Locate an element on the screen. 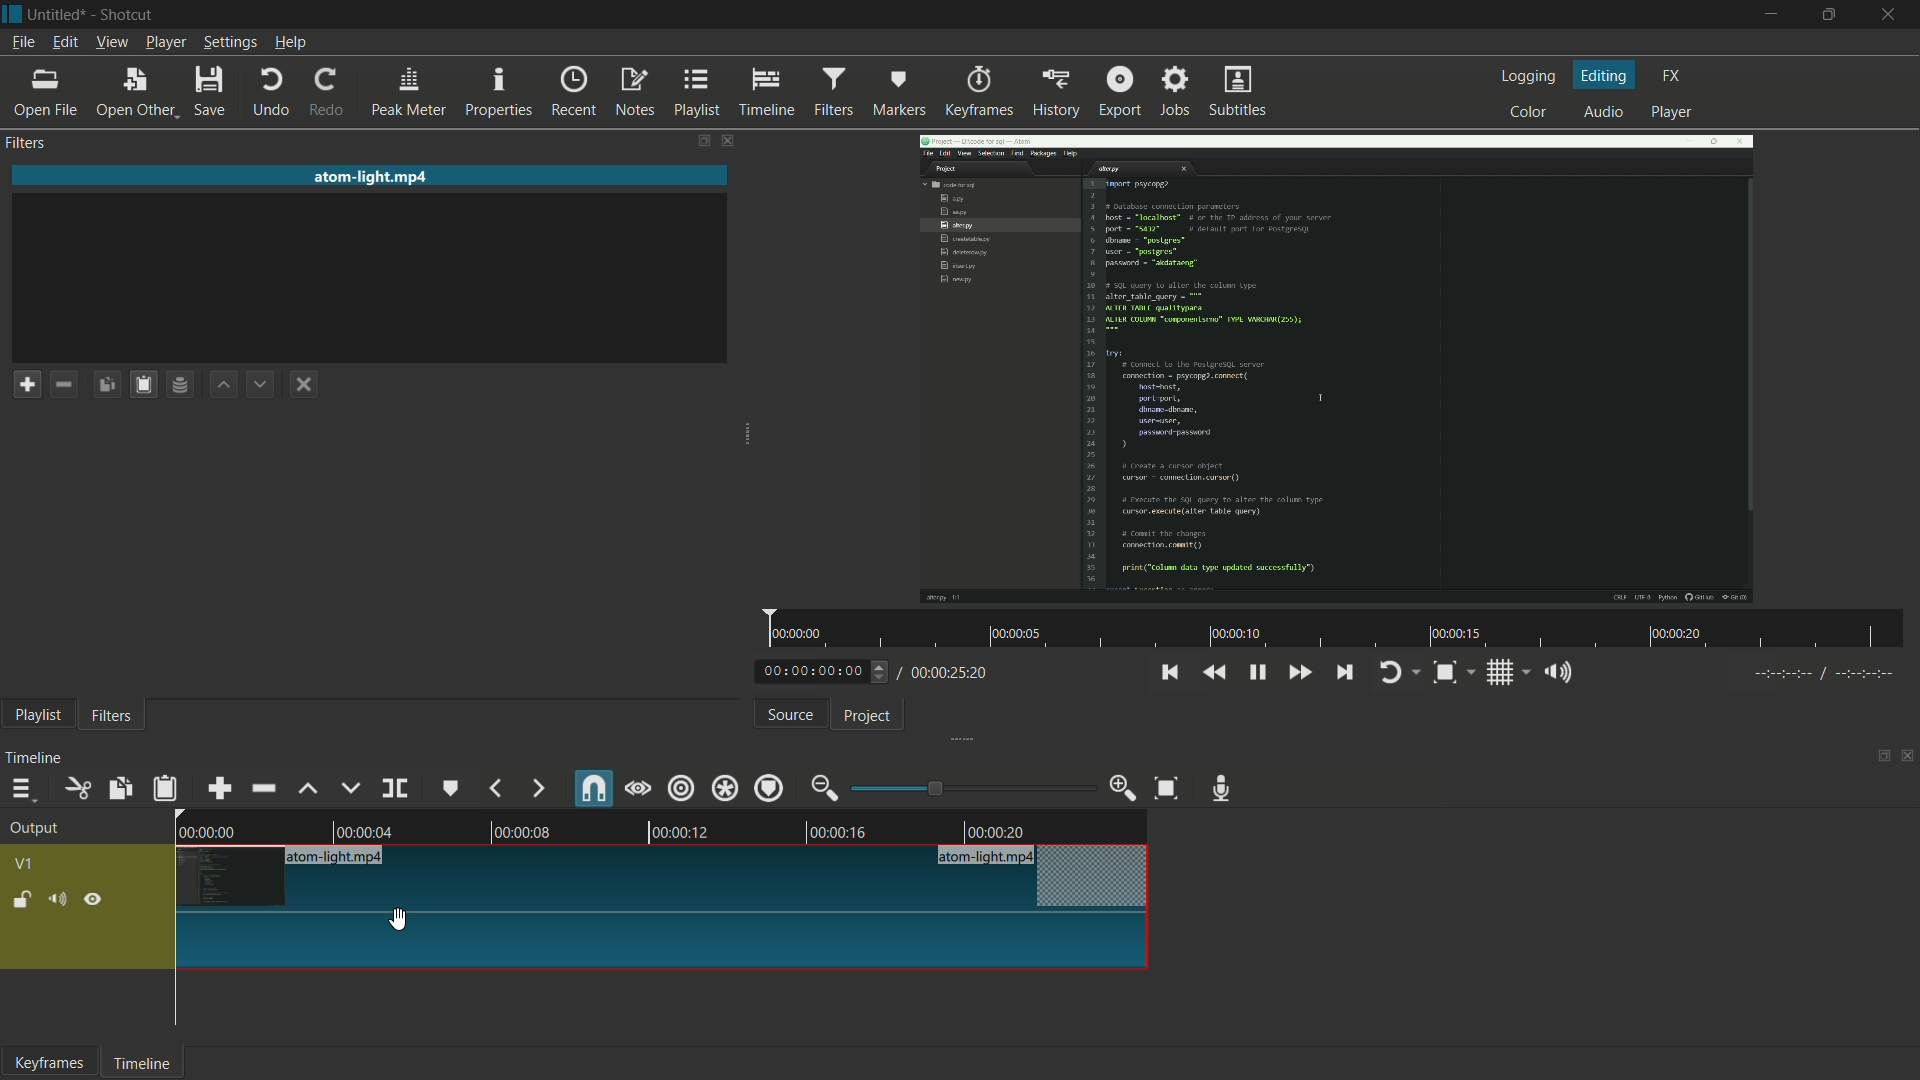  ripple marker is located at coordinates (769, 788).